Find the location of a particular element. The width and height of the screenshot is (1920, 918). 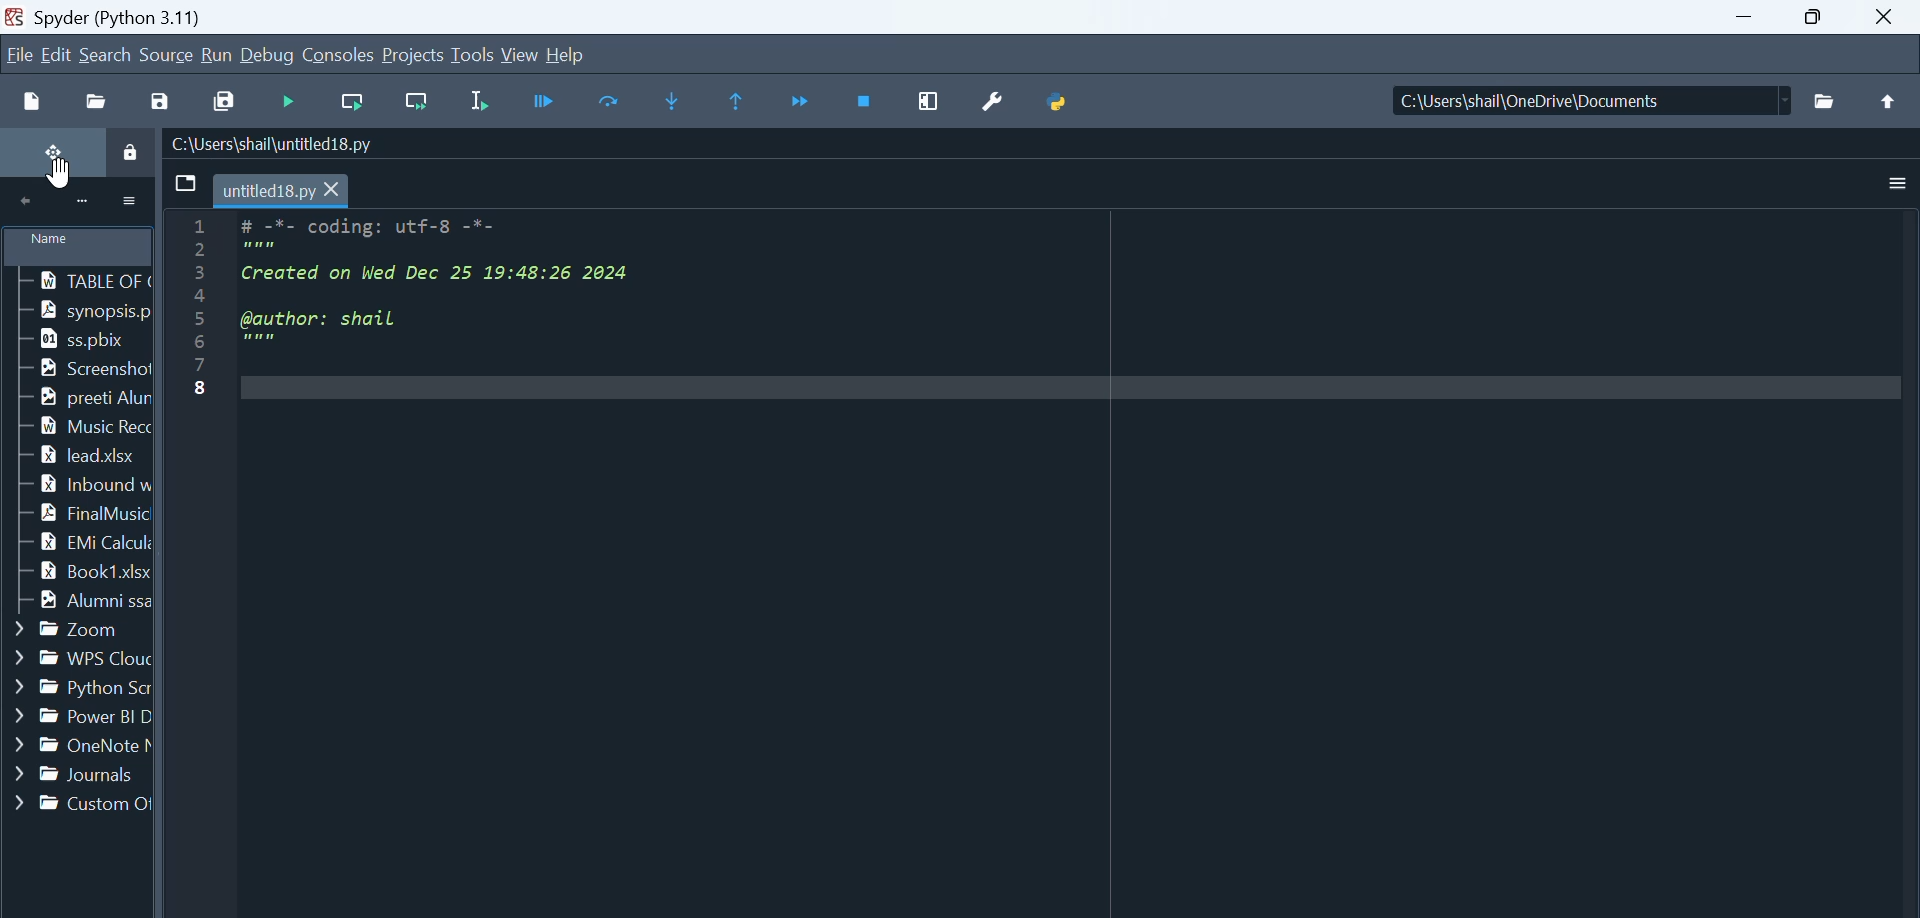

ss.pbix is located at coordinates (62, 341).